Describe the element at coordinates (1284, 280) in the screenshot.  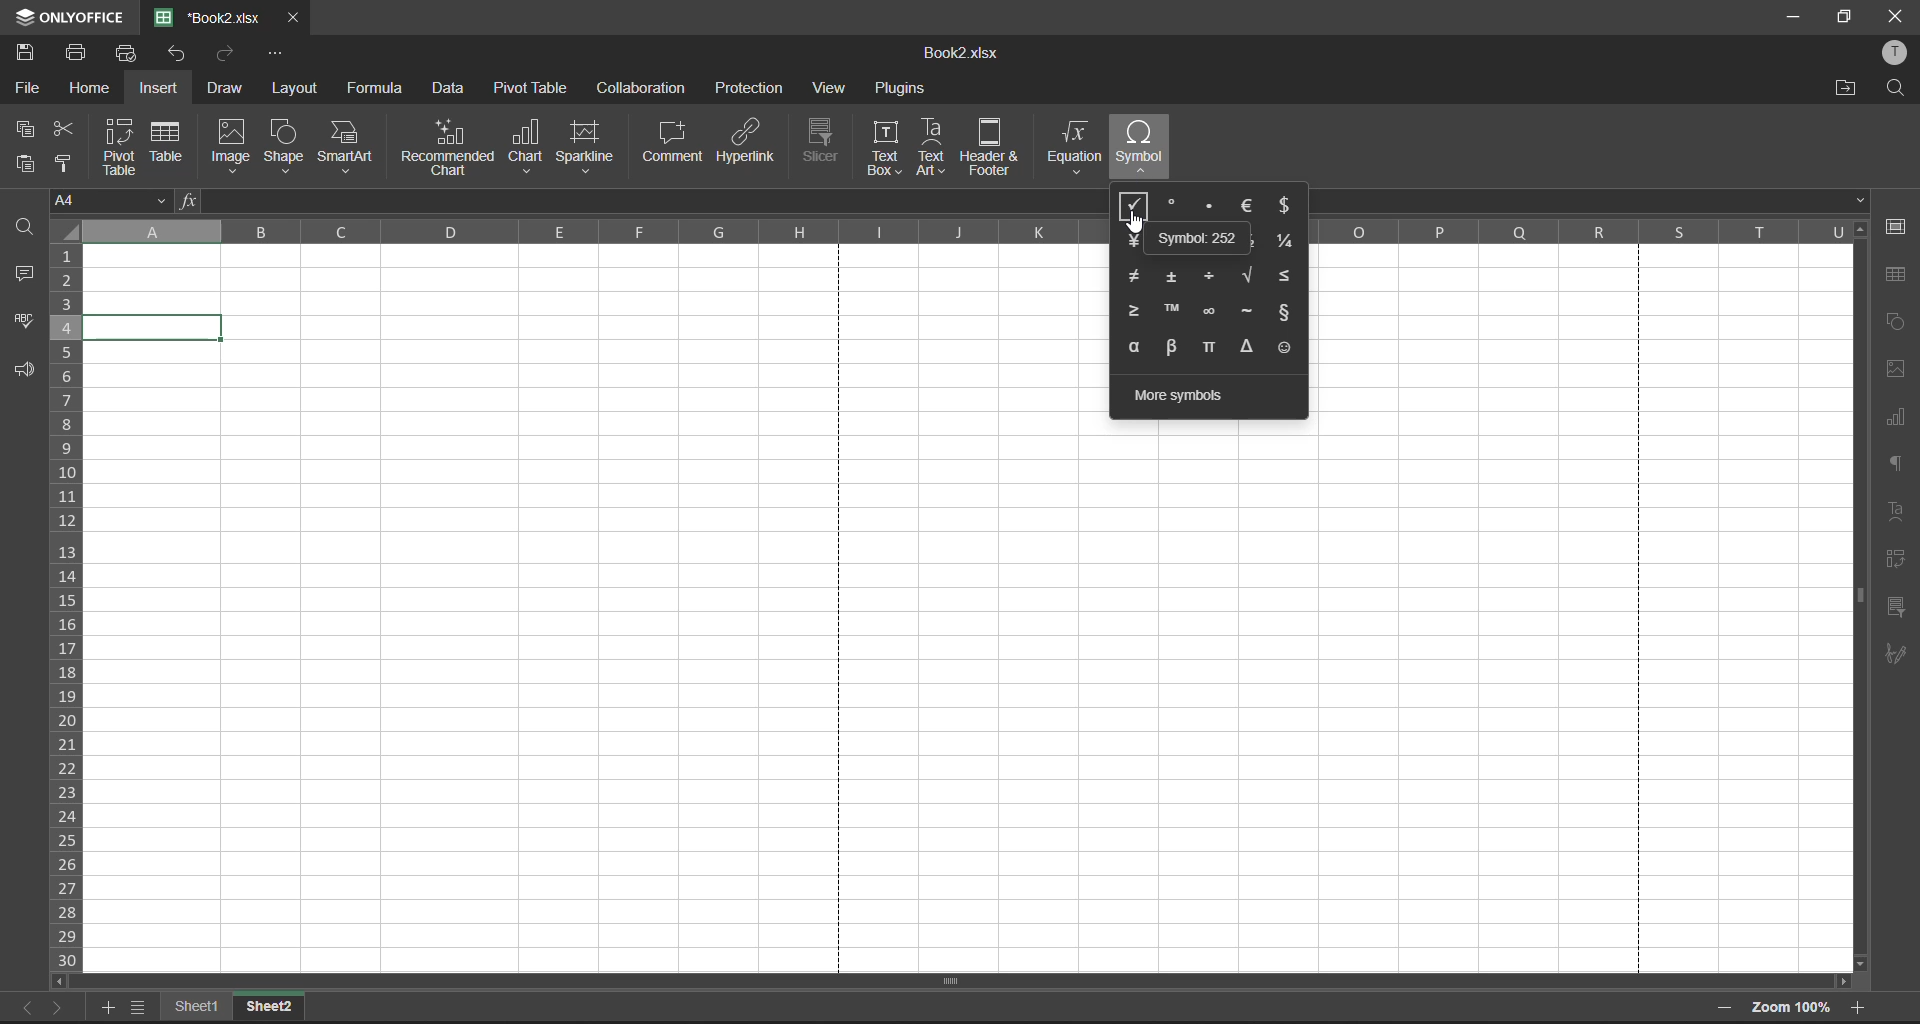
I see `less than or equal to` at that location.